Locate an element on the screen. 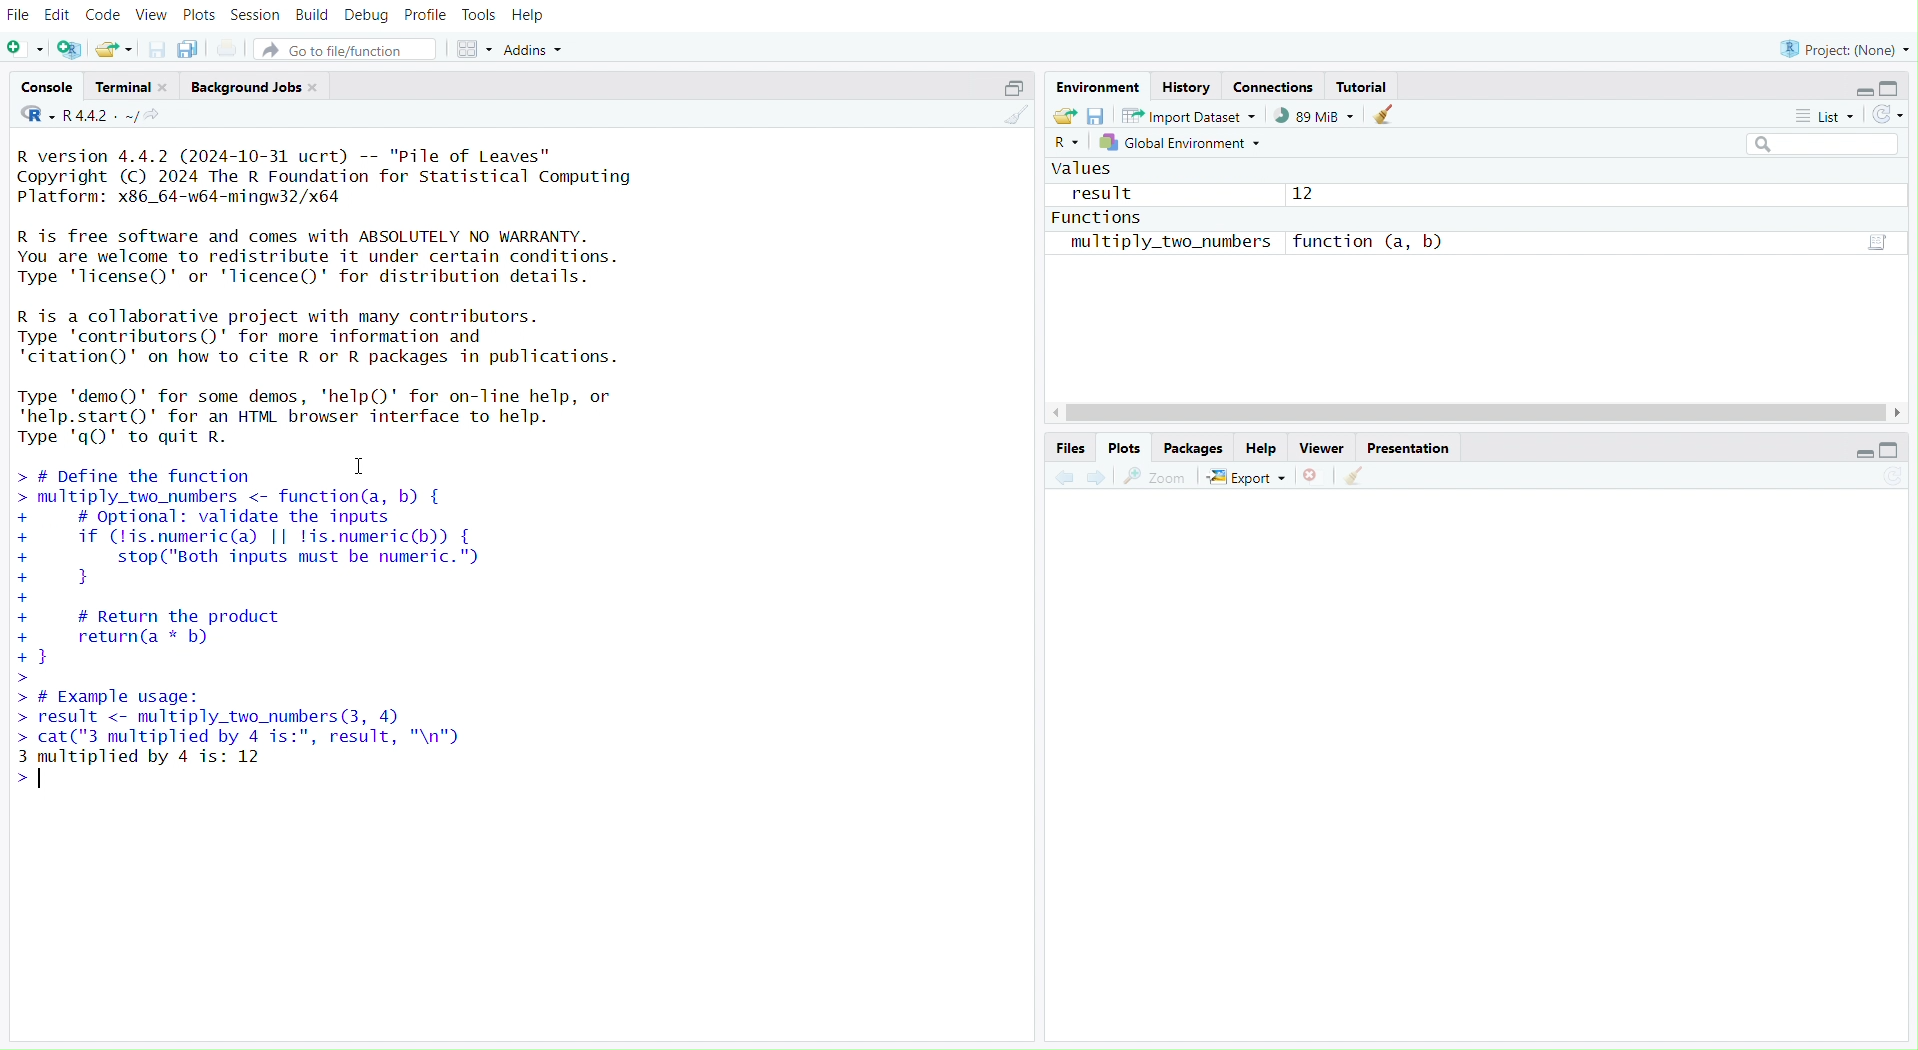 This screenshot has height=1050, width=1918. Workspace panes is located at coordinates (470, 50).